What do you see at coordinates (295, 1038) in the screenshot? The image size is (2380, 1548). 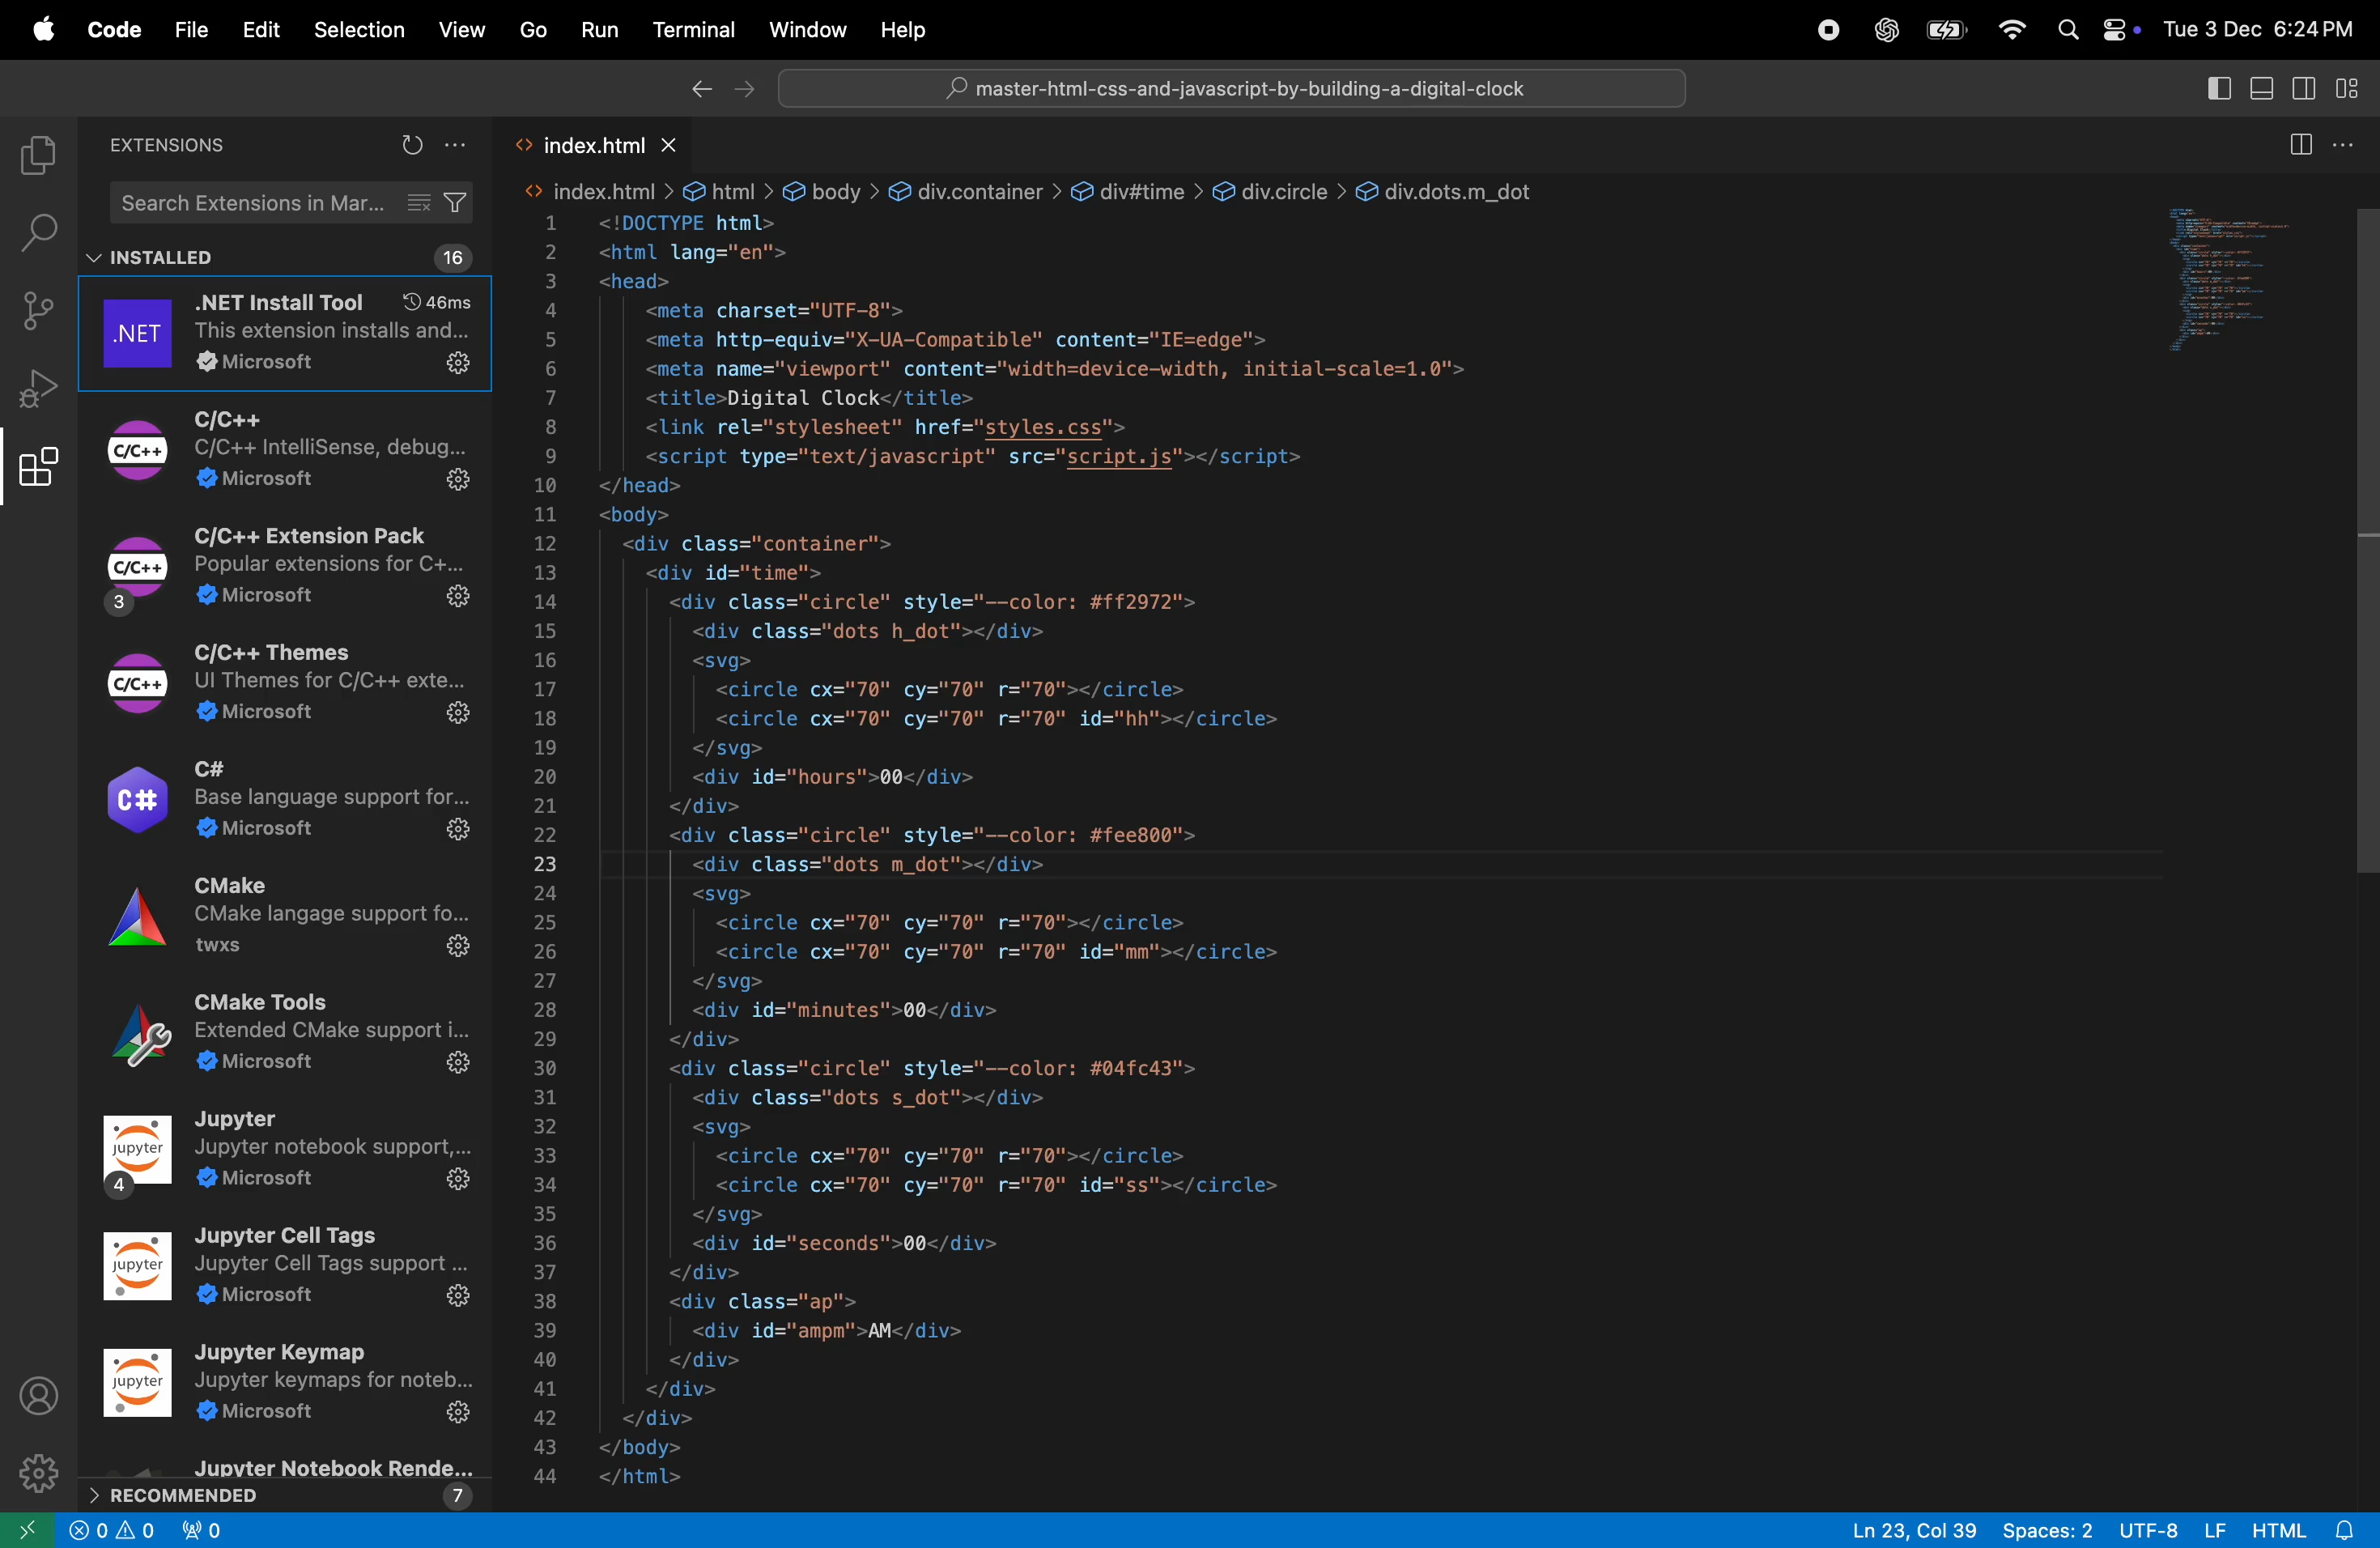 I see `Extensions Cmake tools` at bounding box center [295, 1038].